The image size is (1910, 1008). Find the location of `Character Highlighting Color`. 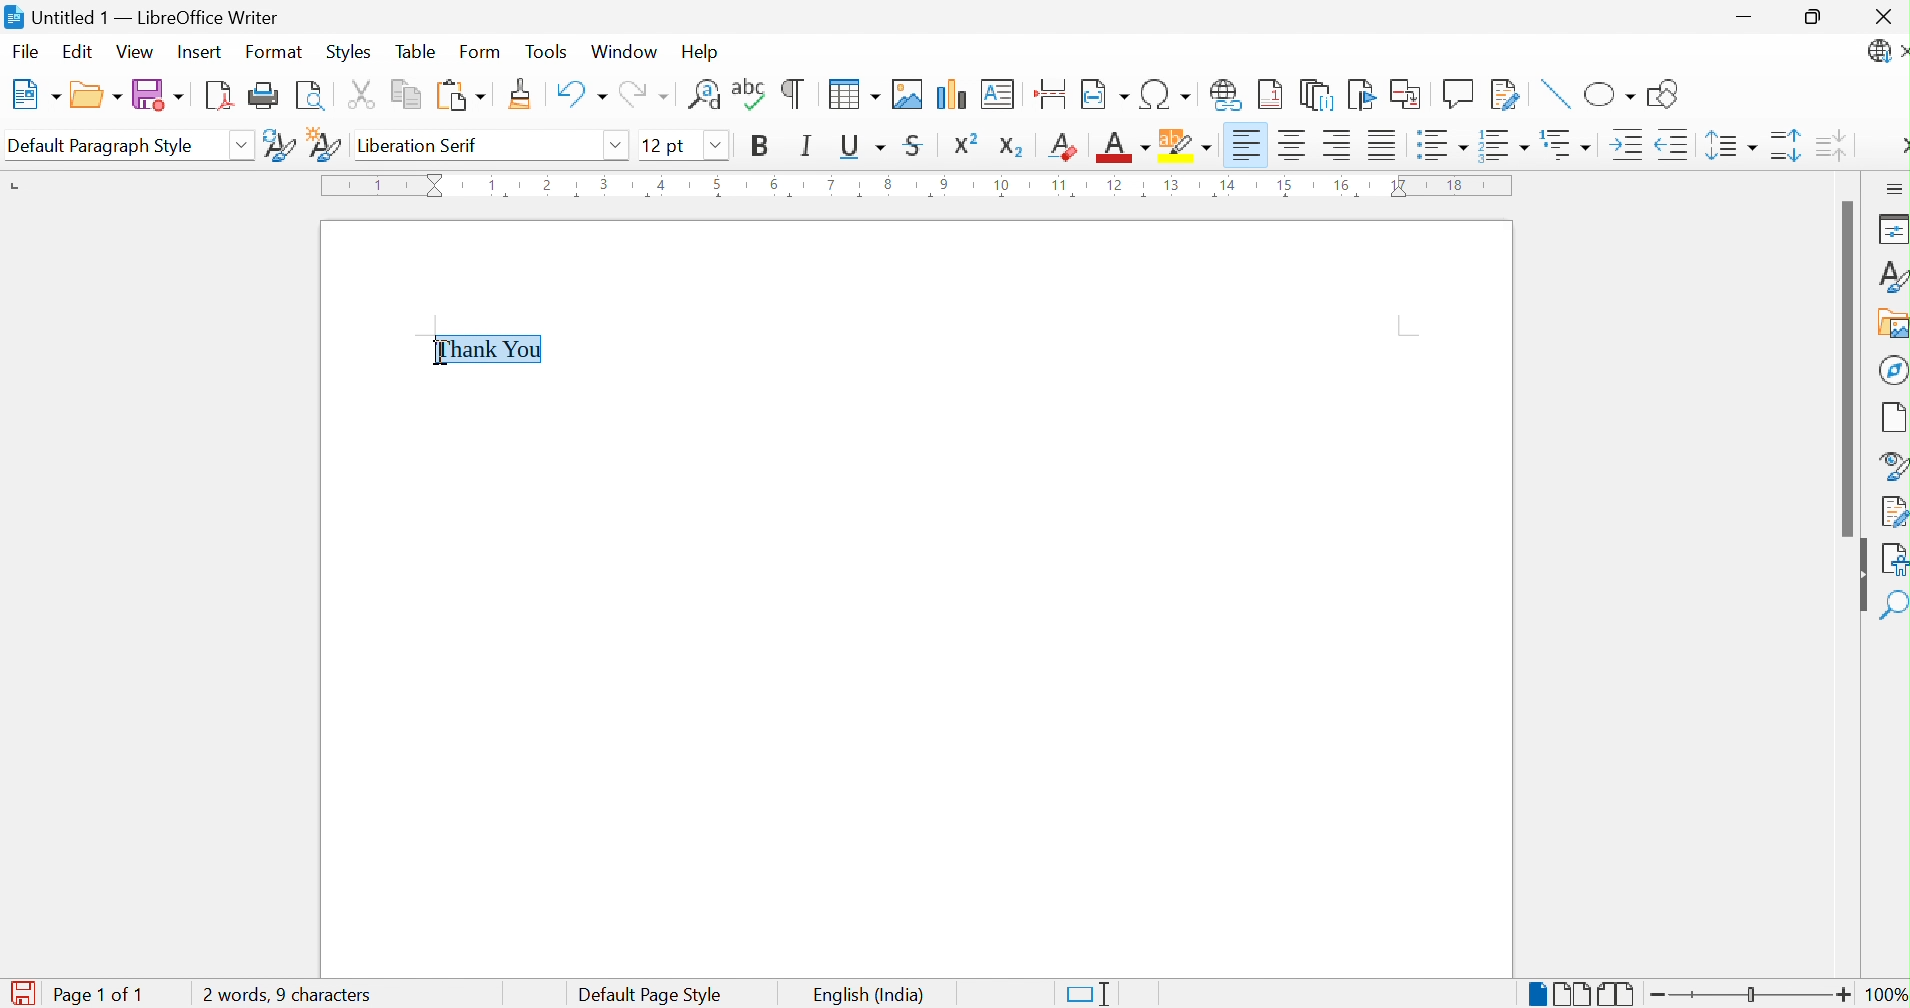

Character Highlighting Color is located at coordinates (1187, 142).